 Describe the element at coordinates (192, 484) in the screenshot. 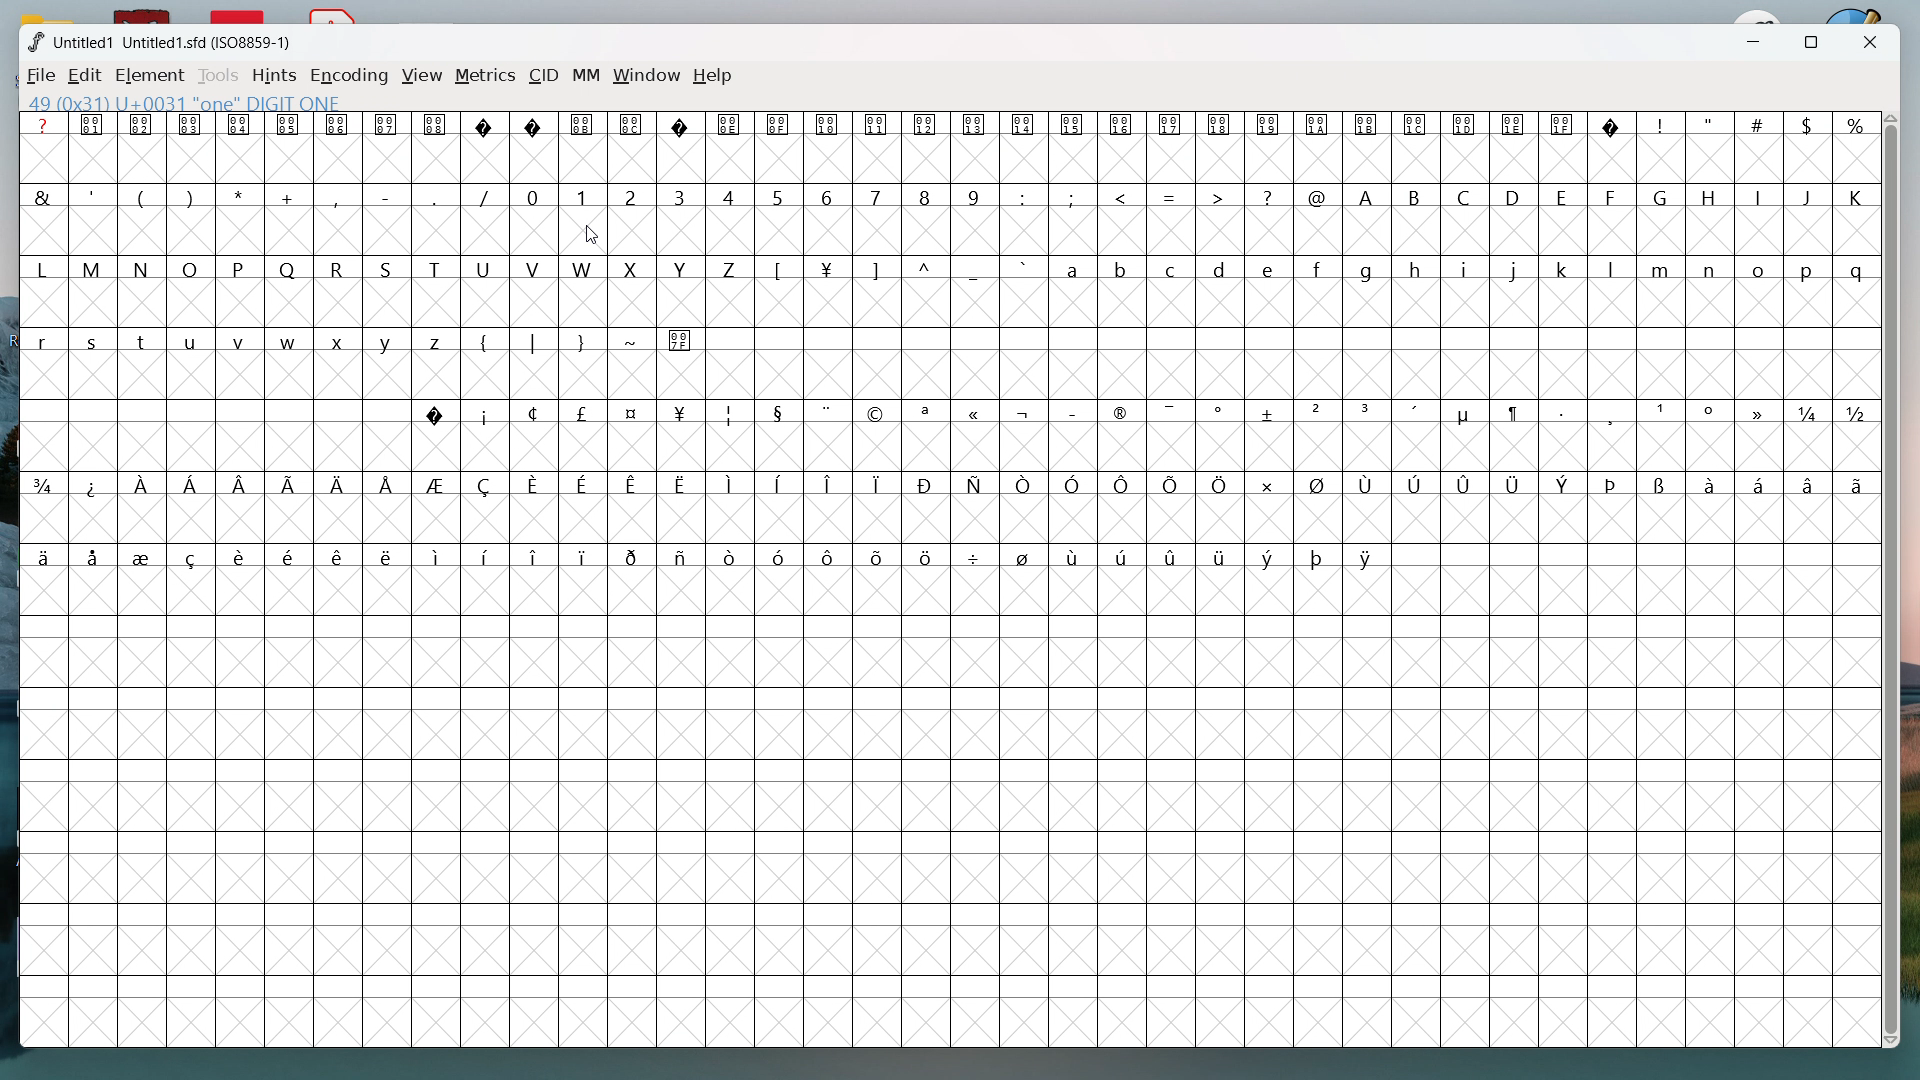

I see `symbol` at that location.